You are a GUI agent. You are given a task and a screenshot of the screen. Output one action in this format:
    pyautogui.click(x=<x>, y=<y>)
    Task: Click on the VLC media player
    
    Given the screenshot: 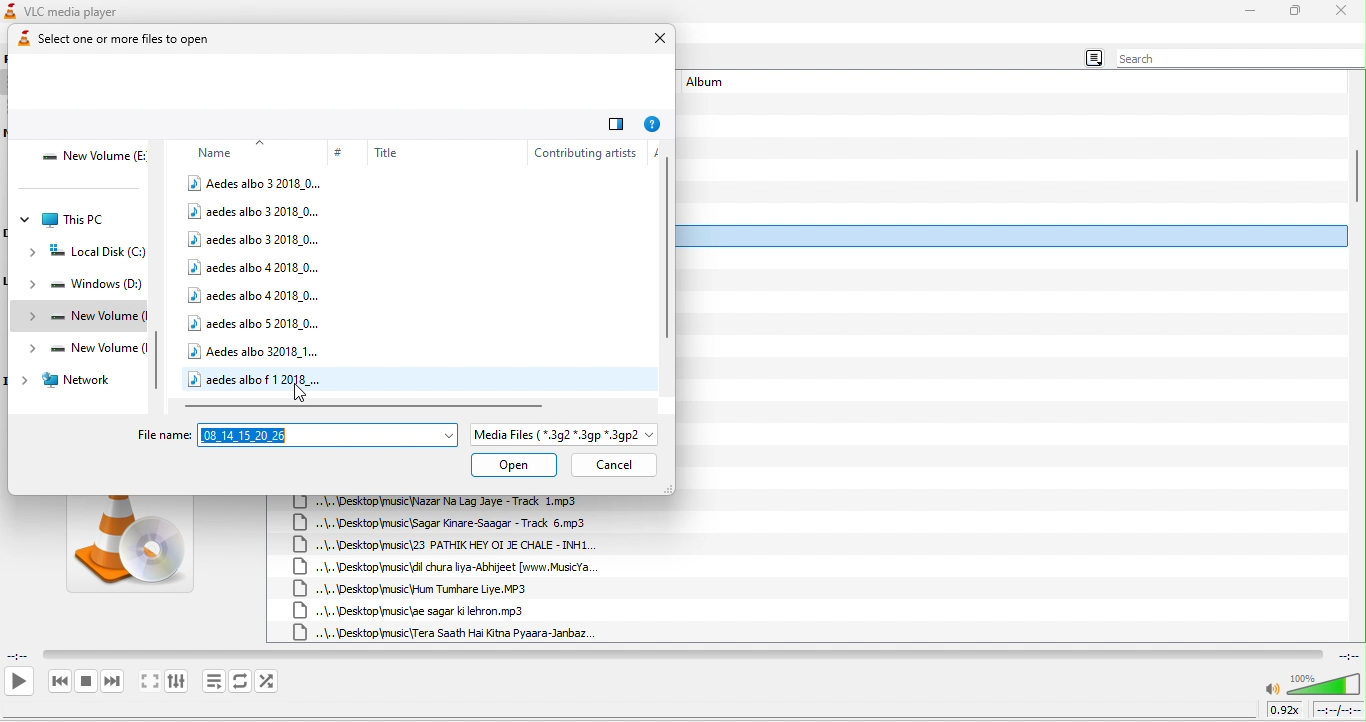 What is the action you would take?
    pyautogui.click(x=84, y=10)
    